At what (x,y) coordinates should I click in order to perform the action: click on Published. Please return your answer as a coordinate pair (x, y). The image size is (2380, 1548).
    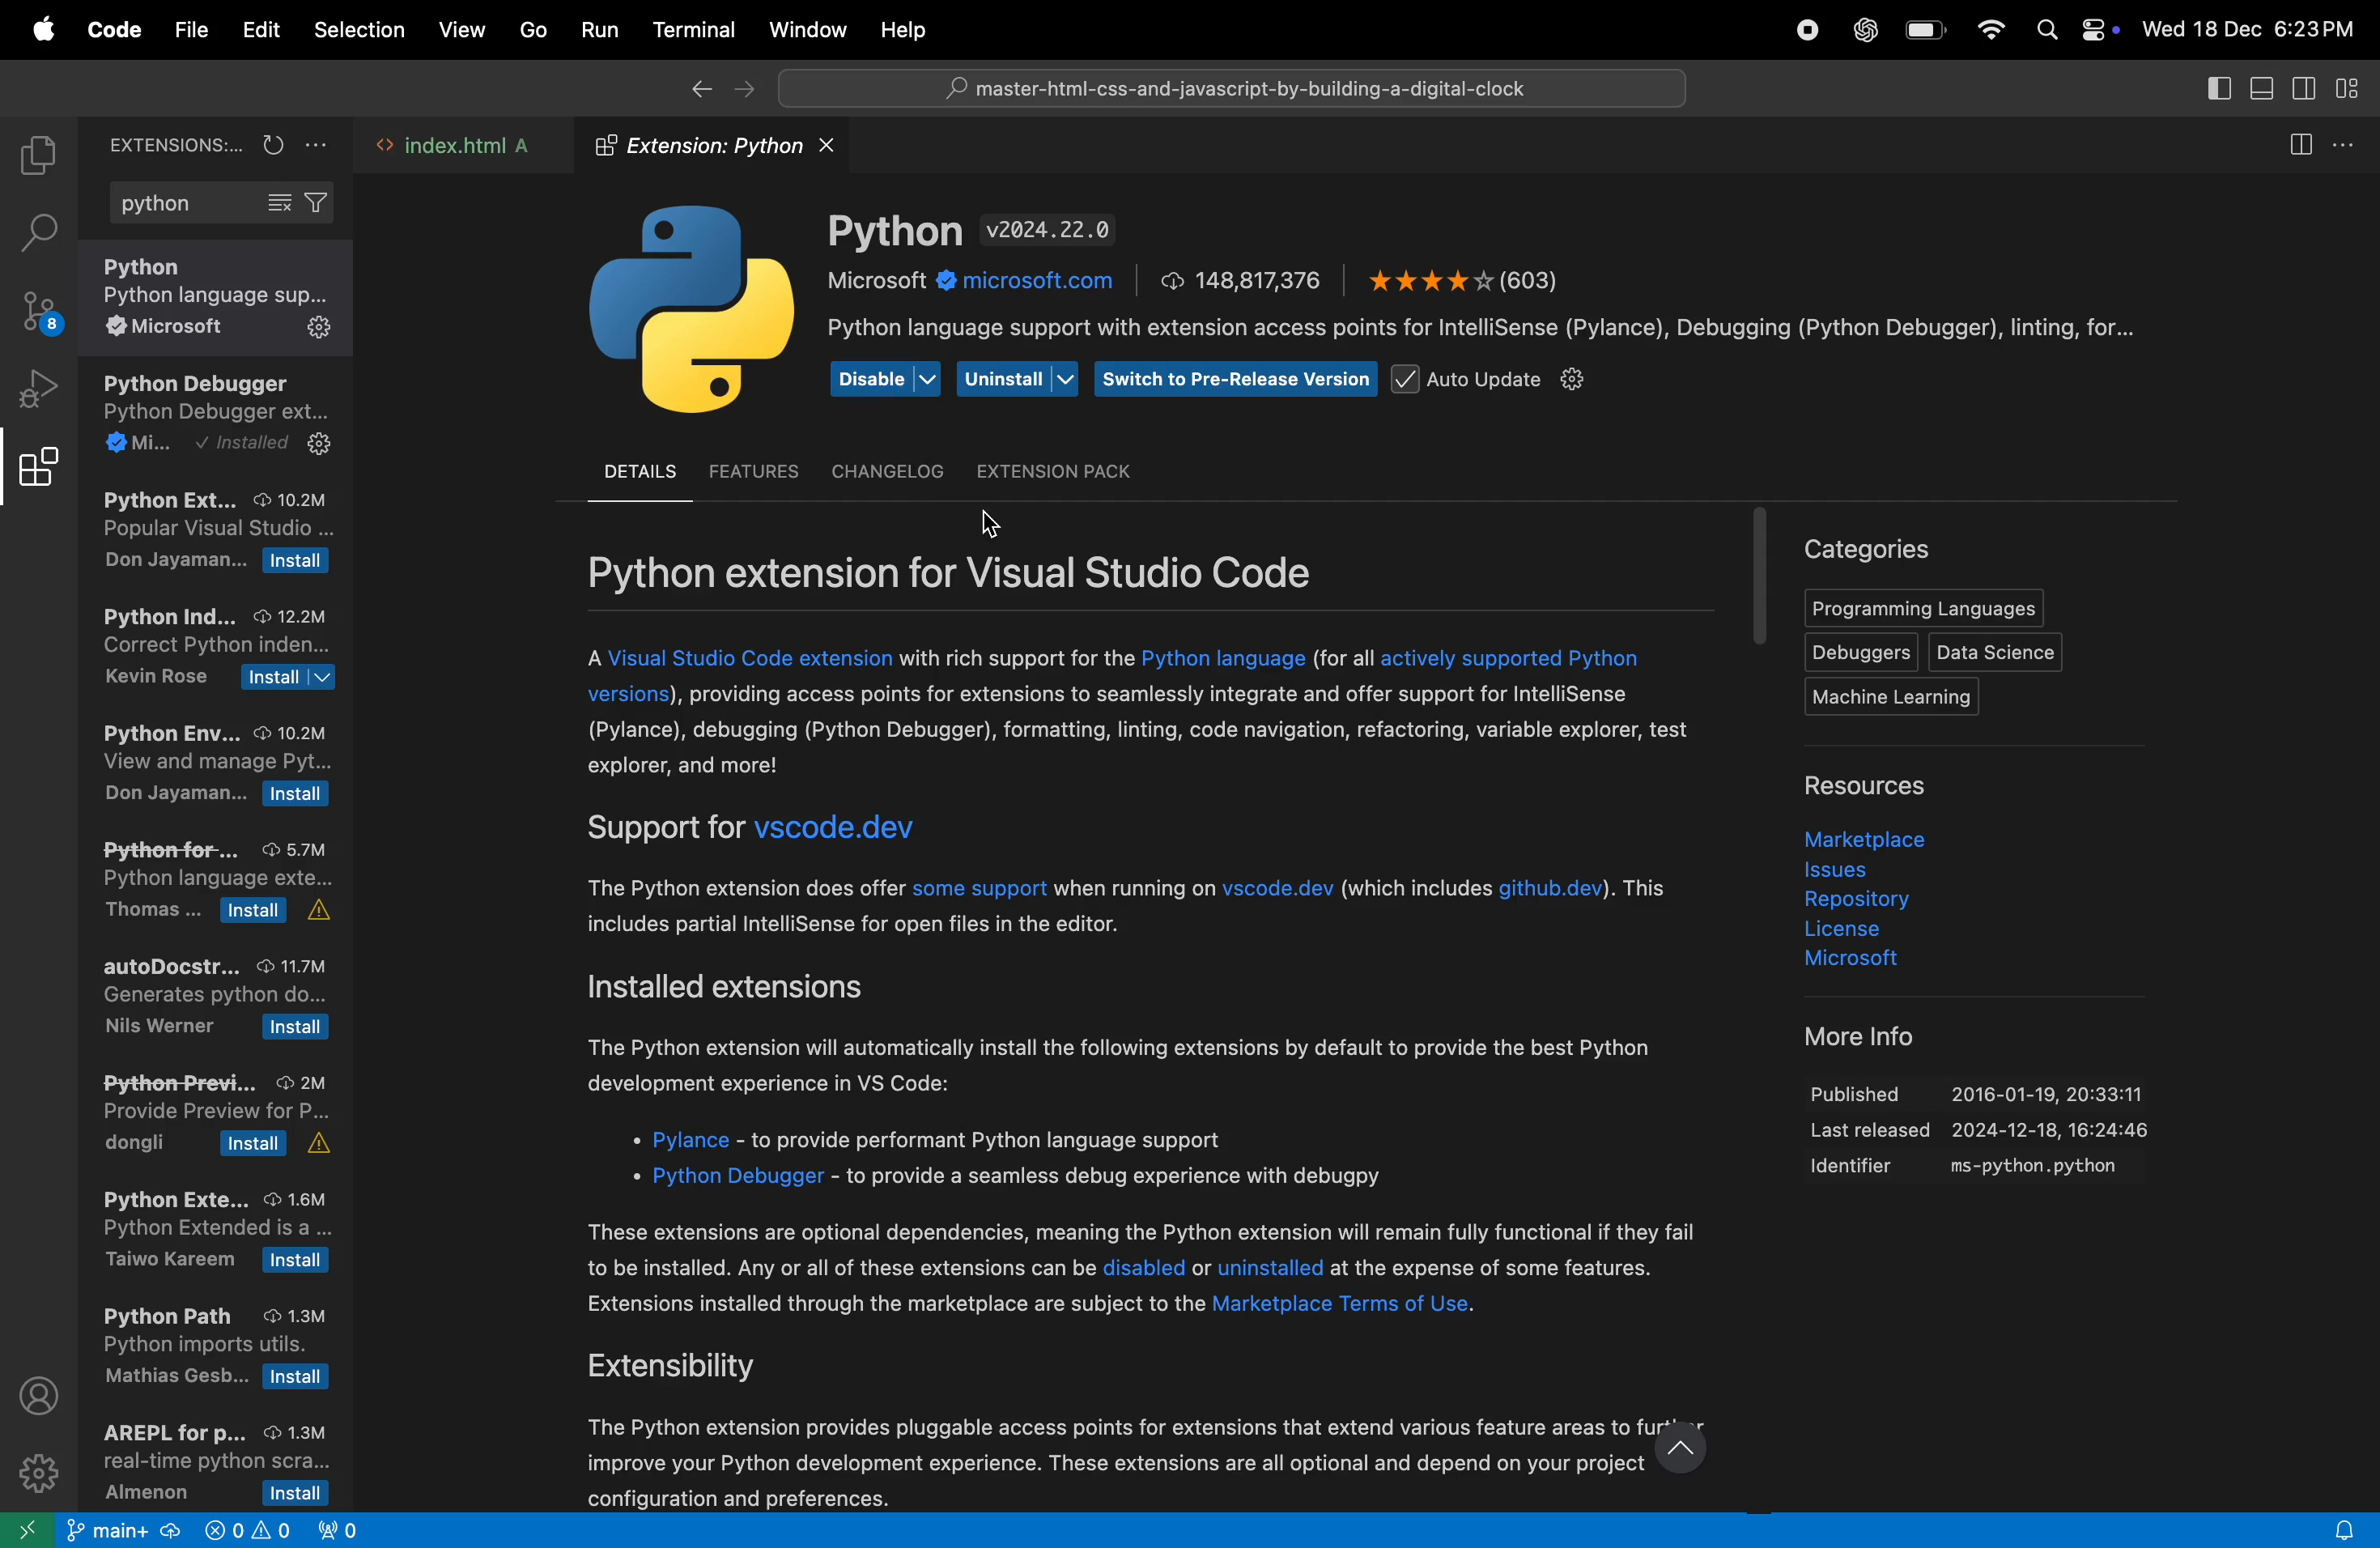
    Looking at the image, I should click on (1995, 1087).